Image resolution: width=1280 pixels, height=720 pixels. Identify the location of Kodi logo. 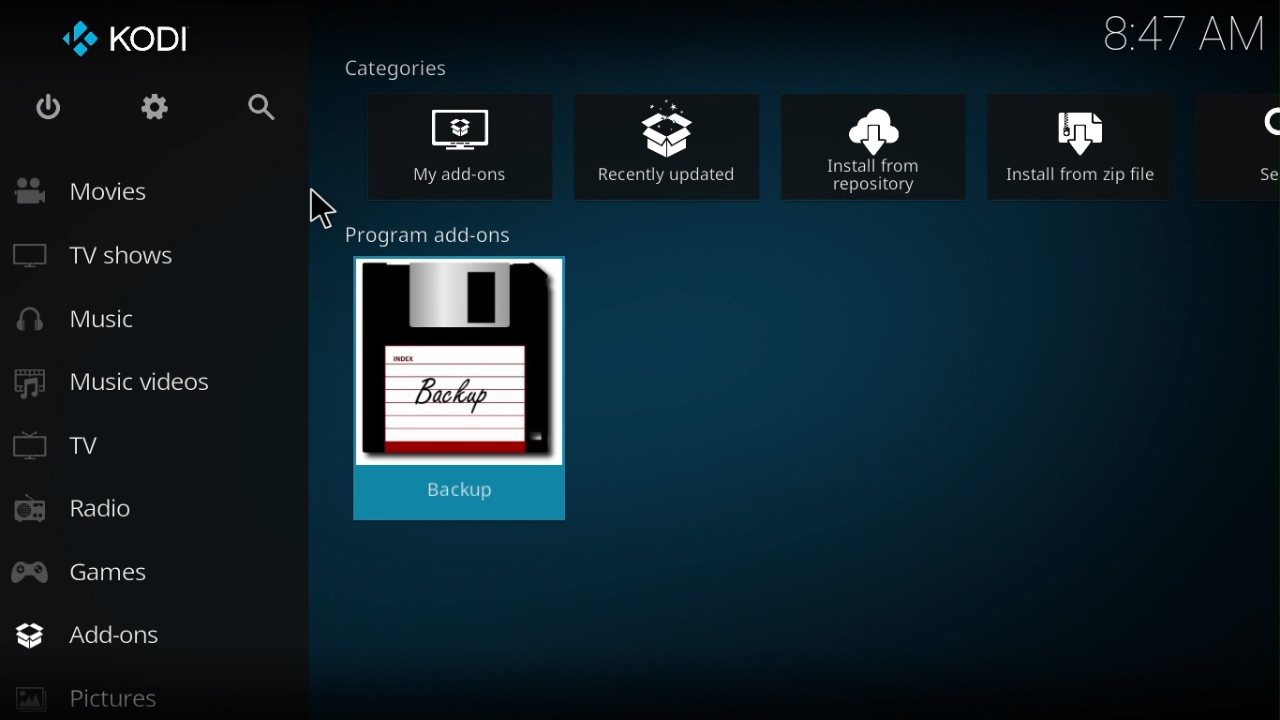
(129, 42).